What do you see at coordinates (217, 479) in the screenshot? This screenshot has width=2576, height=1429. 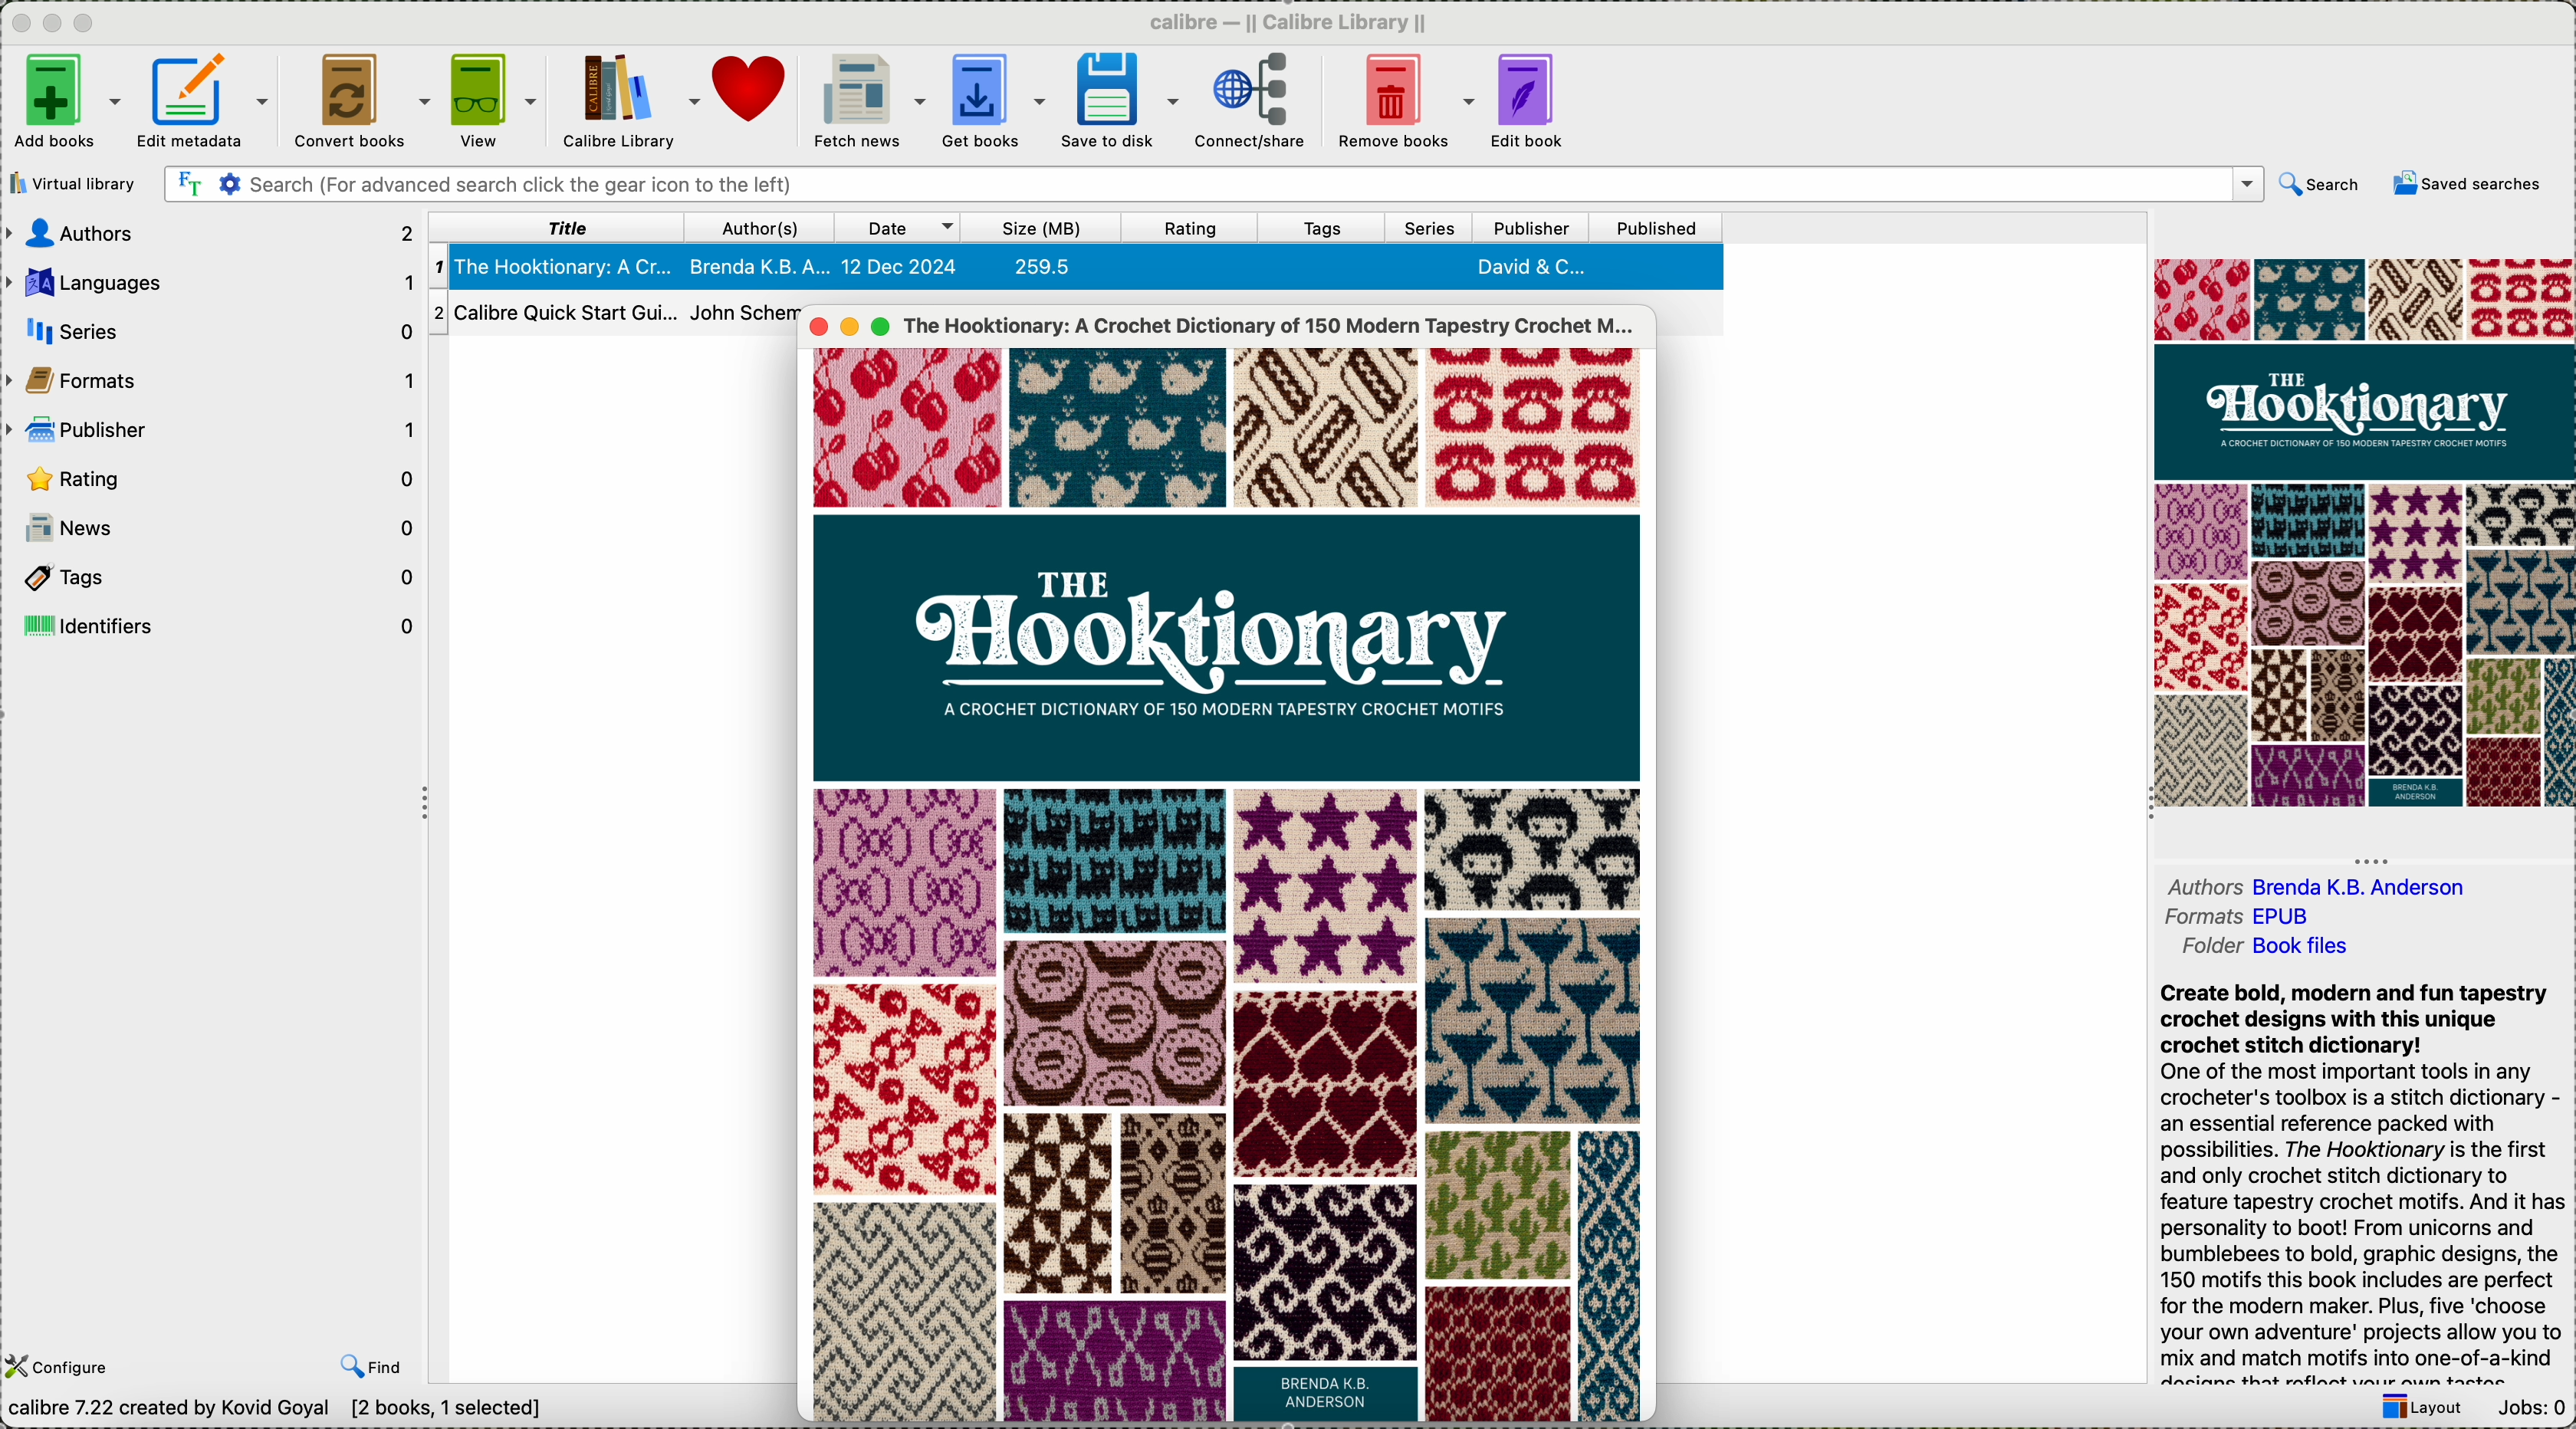 I see `rating` at bounding box center [217, 479].